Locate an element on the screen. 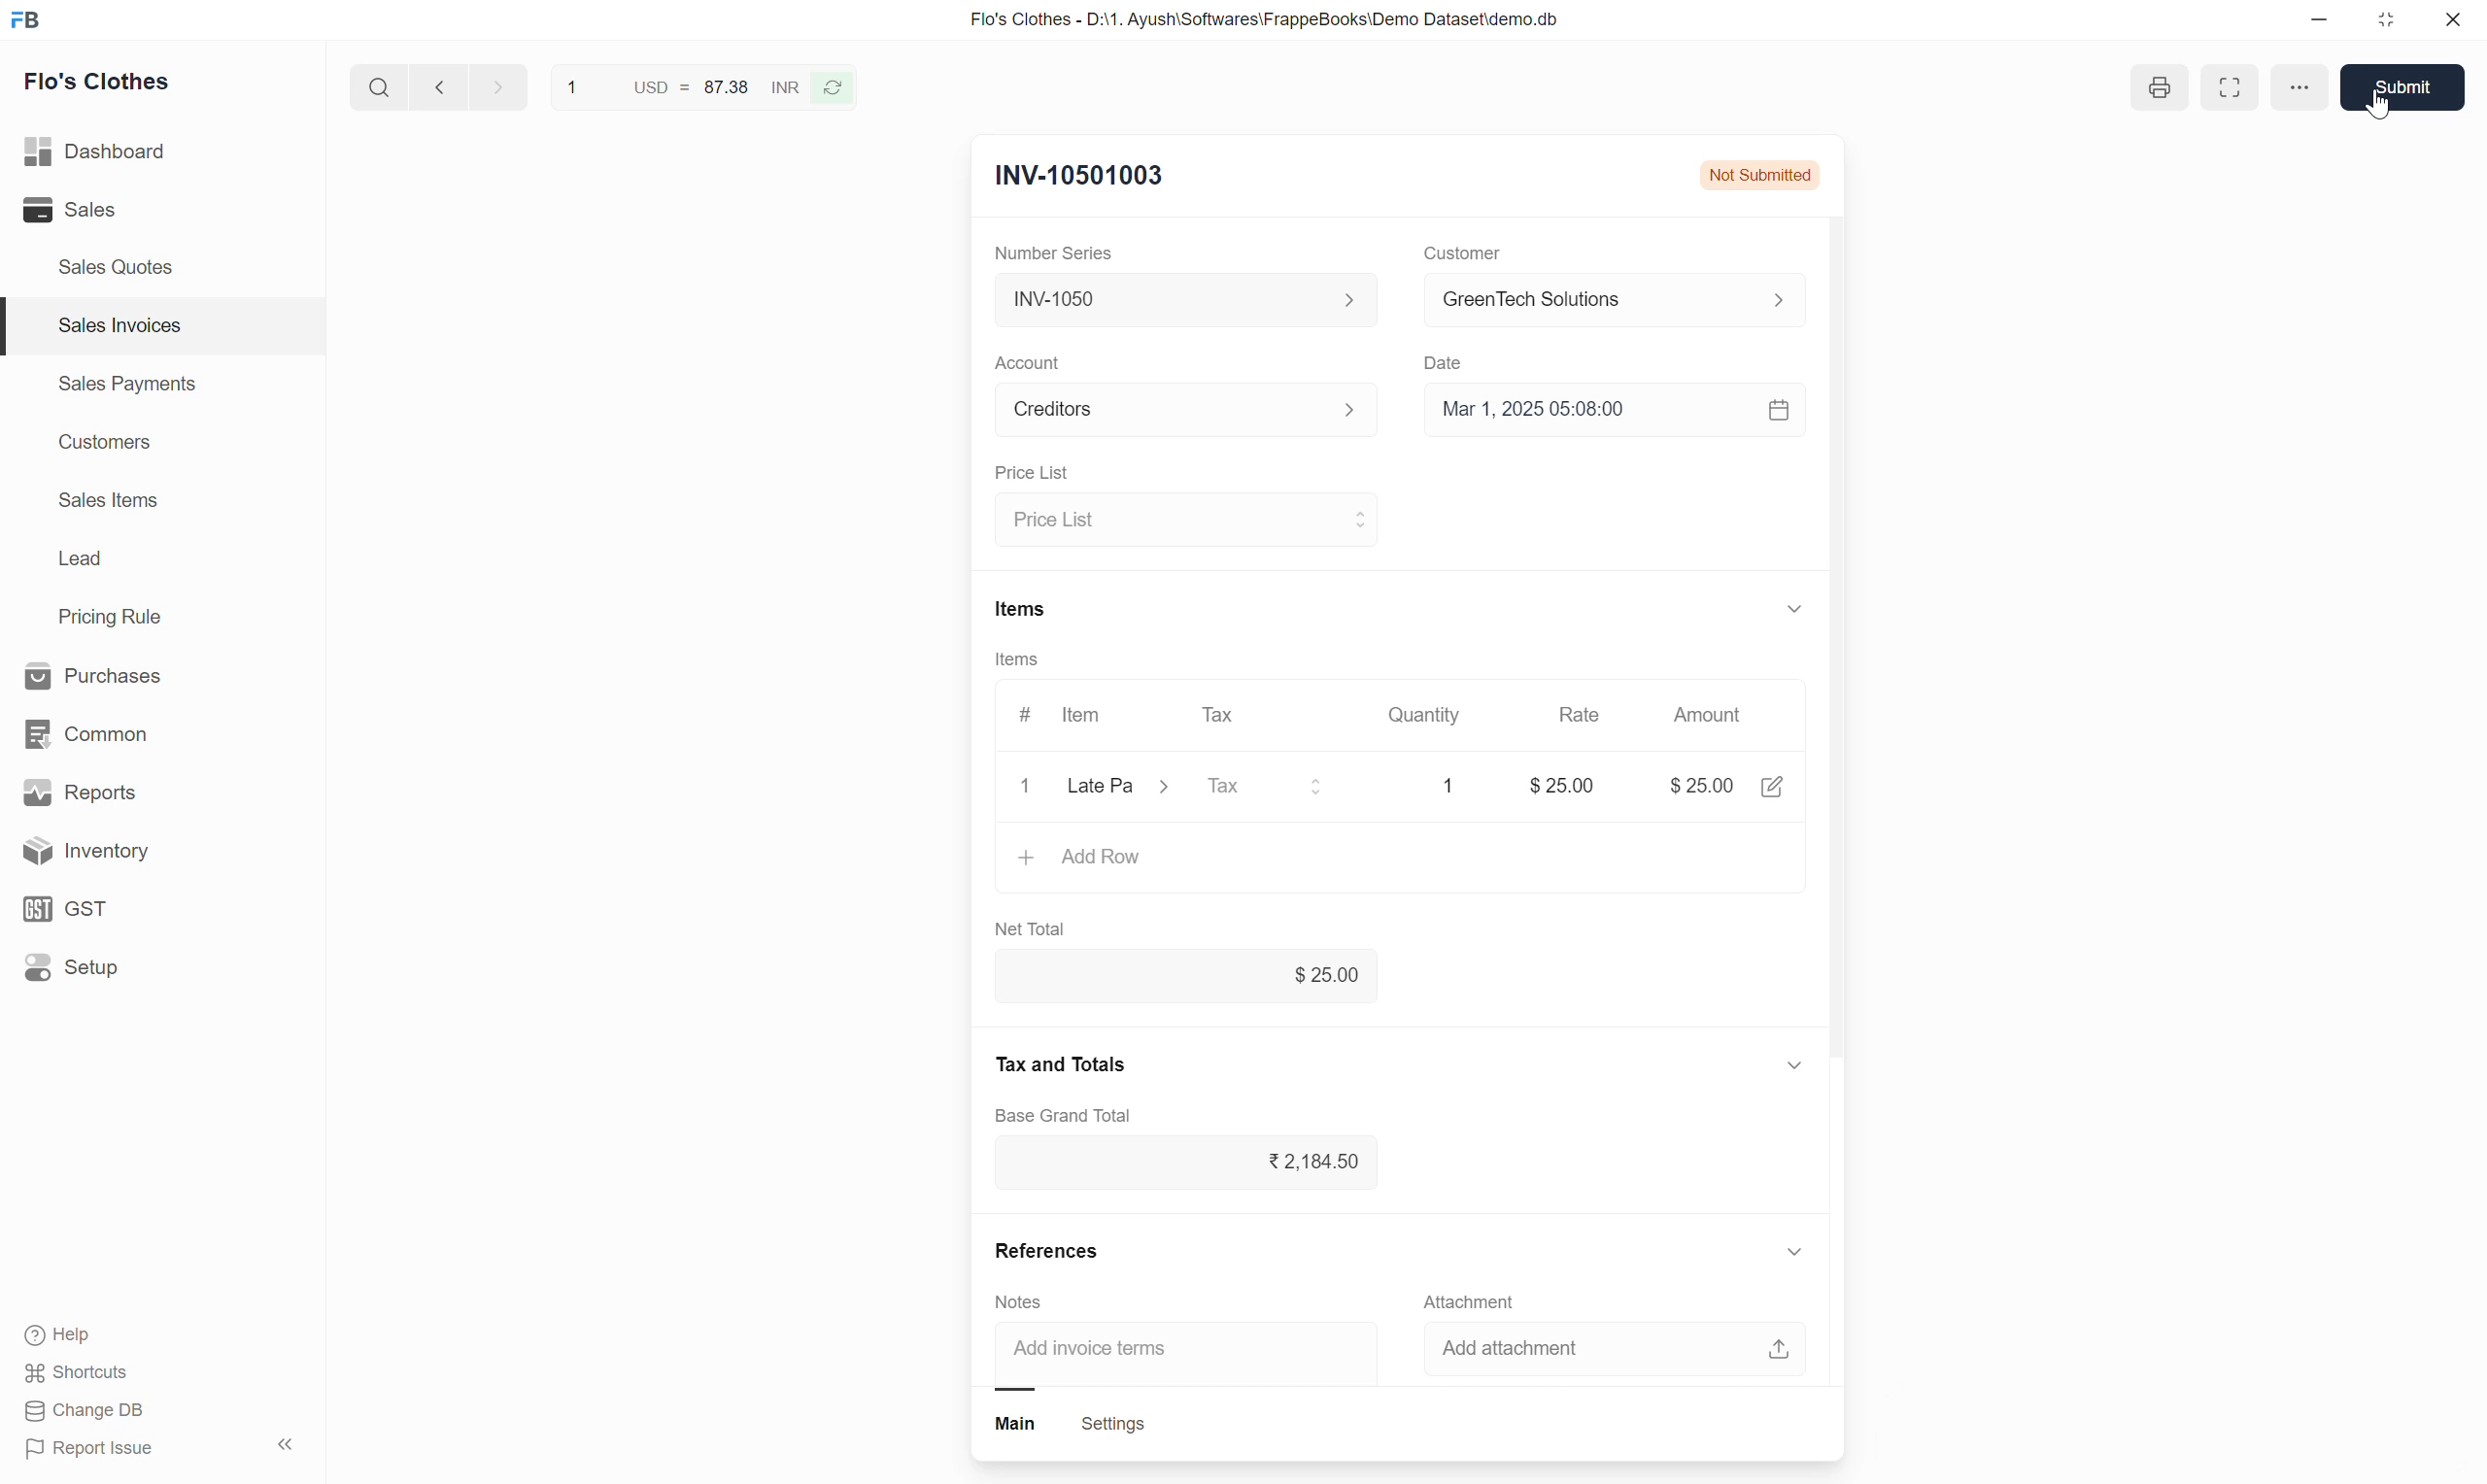 This screenshot has height=1484, width=2487. shortcuts  is located at coordinates (96, 1372).